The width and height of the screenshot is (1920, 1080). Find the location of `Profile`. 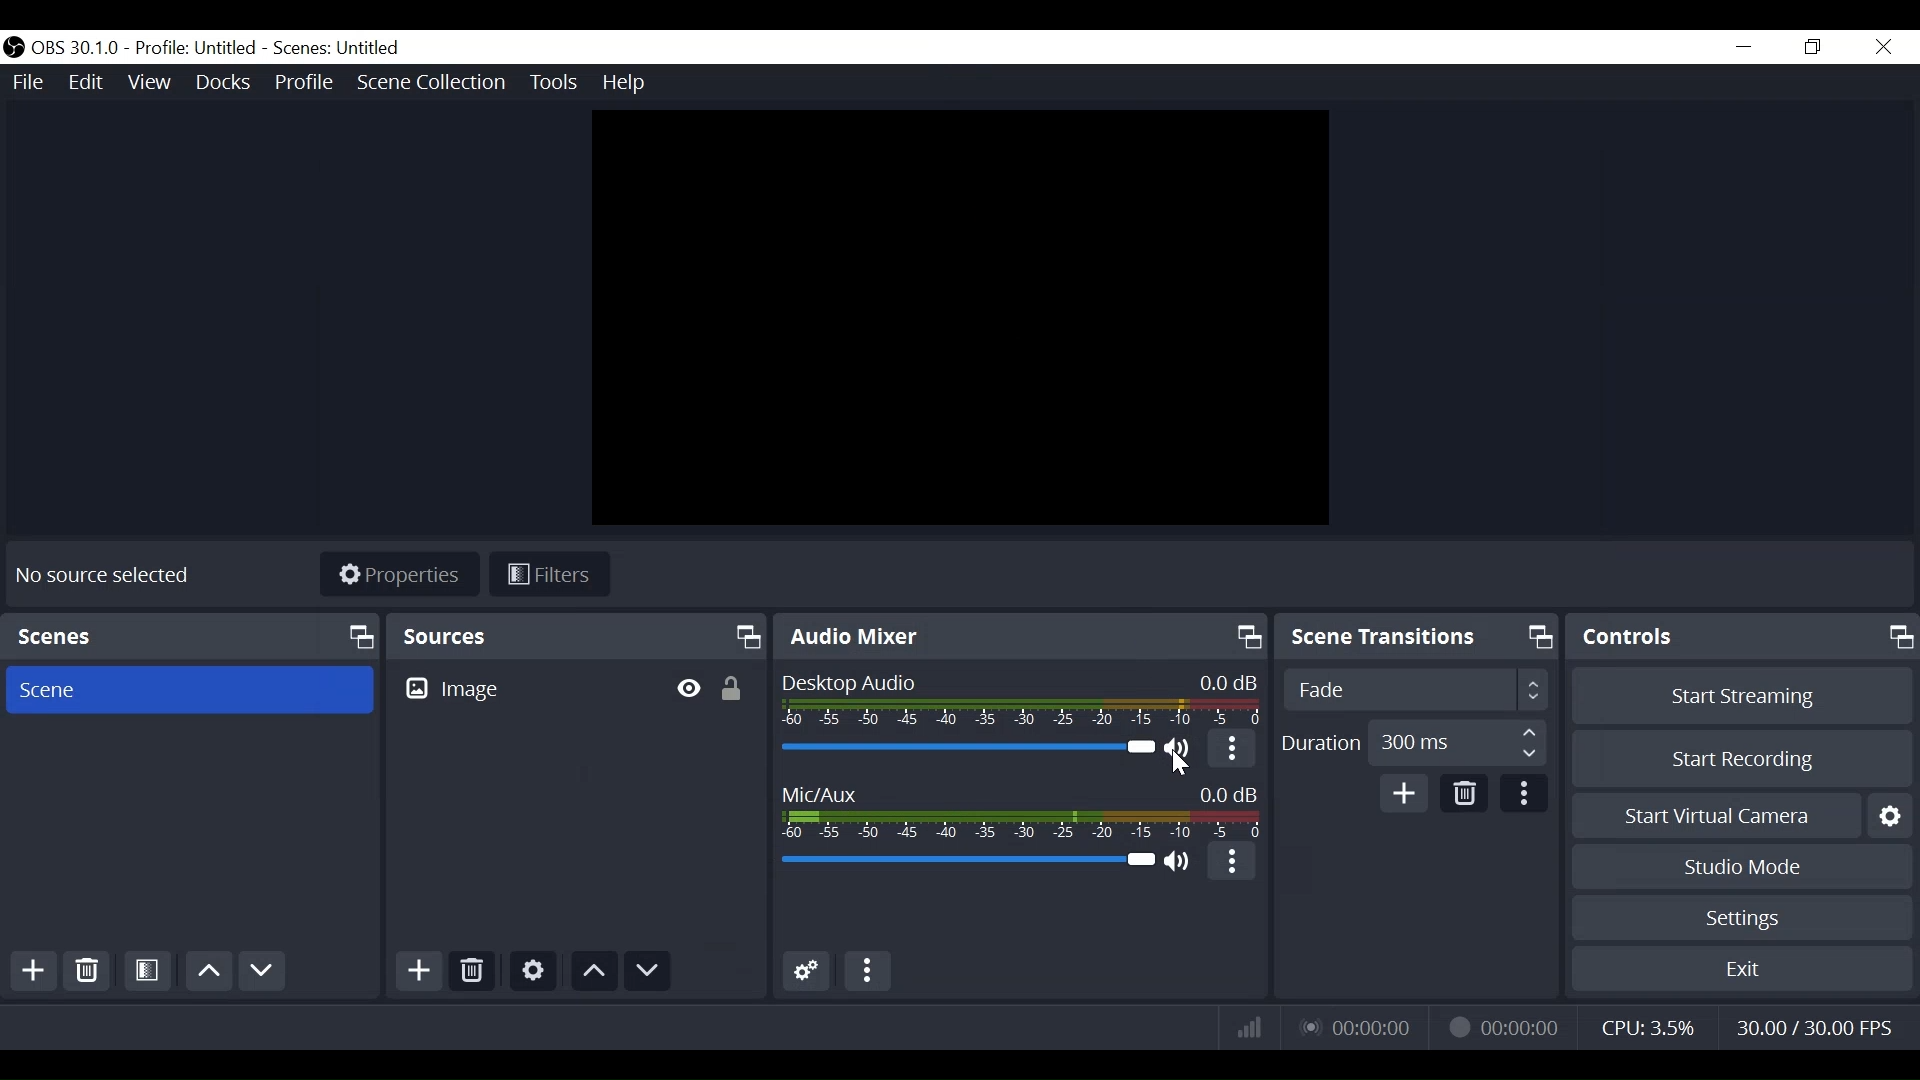

Profile is located at coordinates (304, 84).